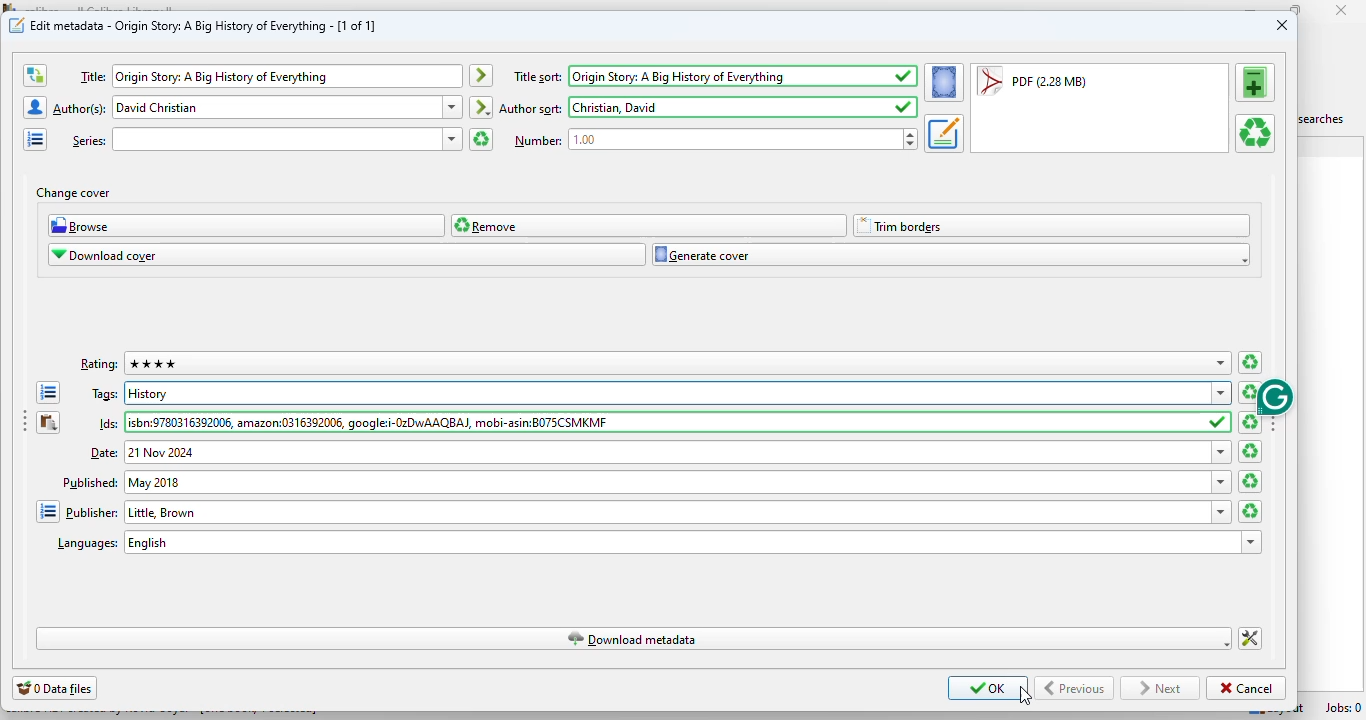 This screenshot has width=1366, height=720. I want to click on OK, so click(988, 688).